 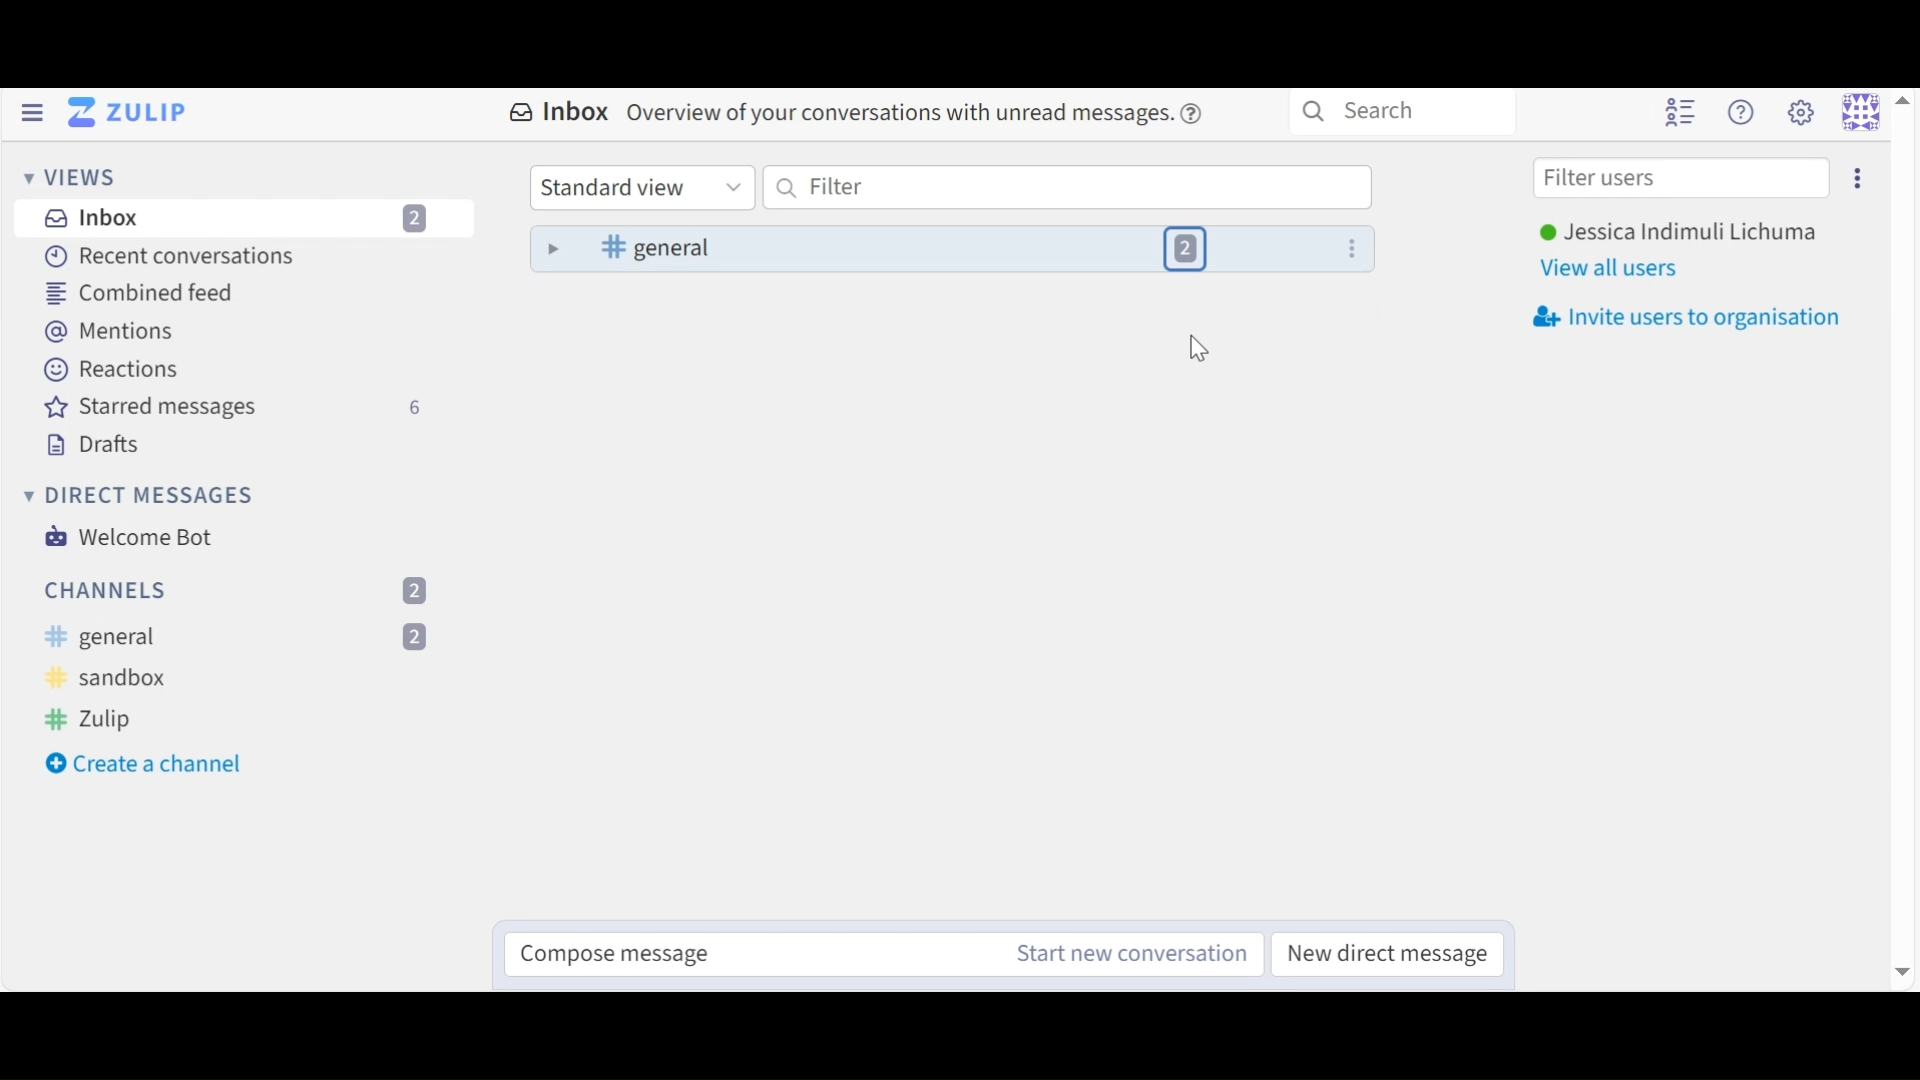 I want to click on Personal menu, so click(x=1858, y=113).